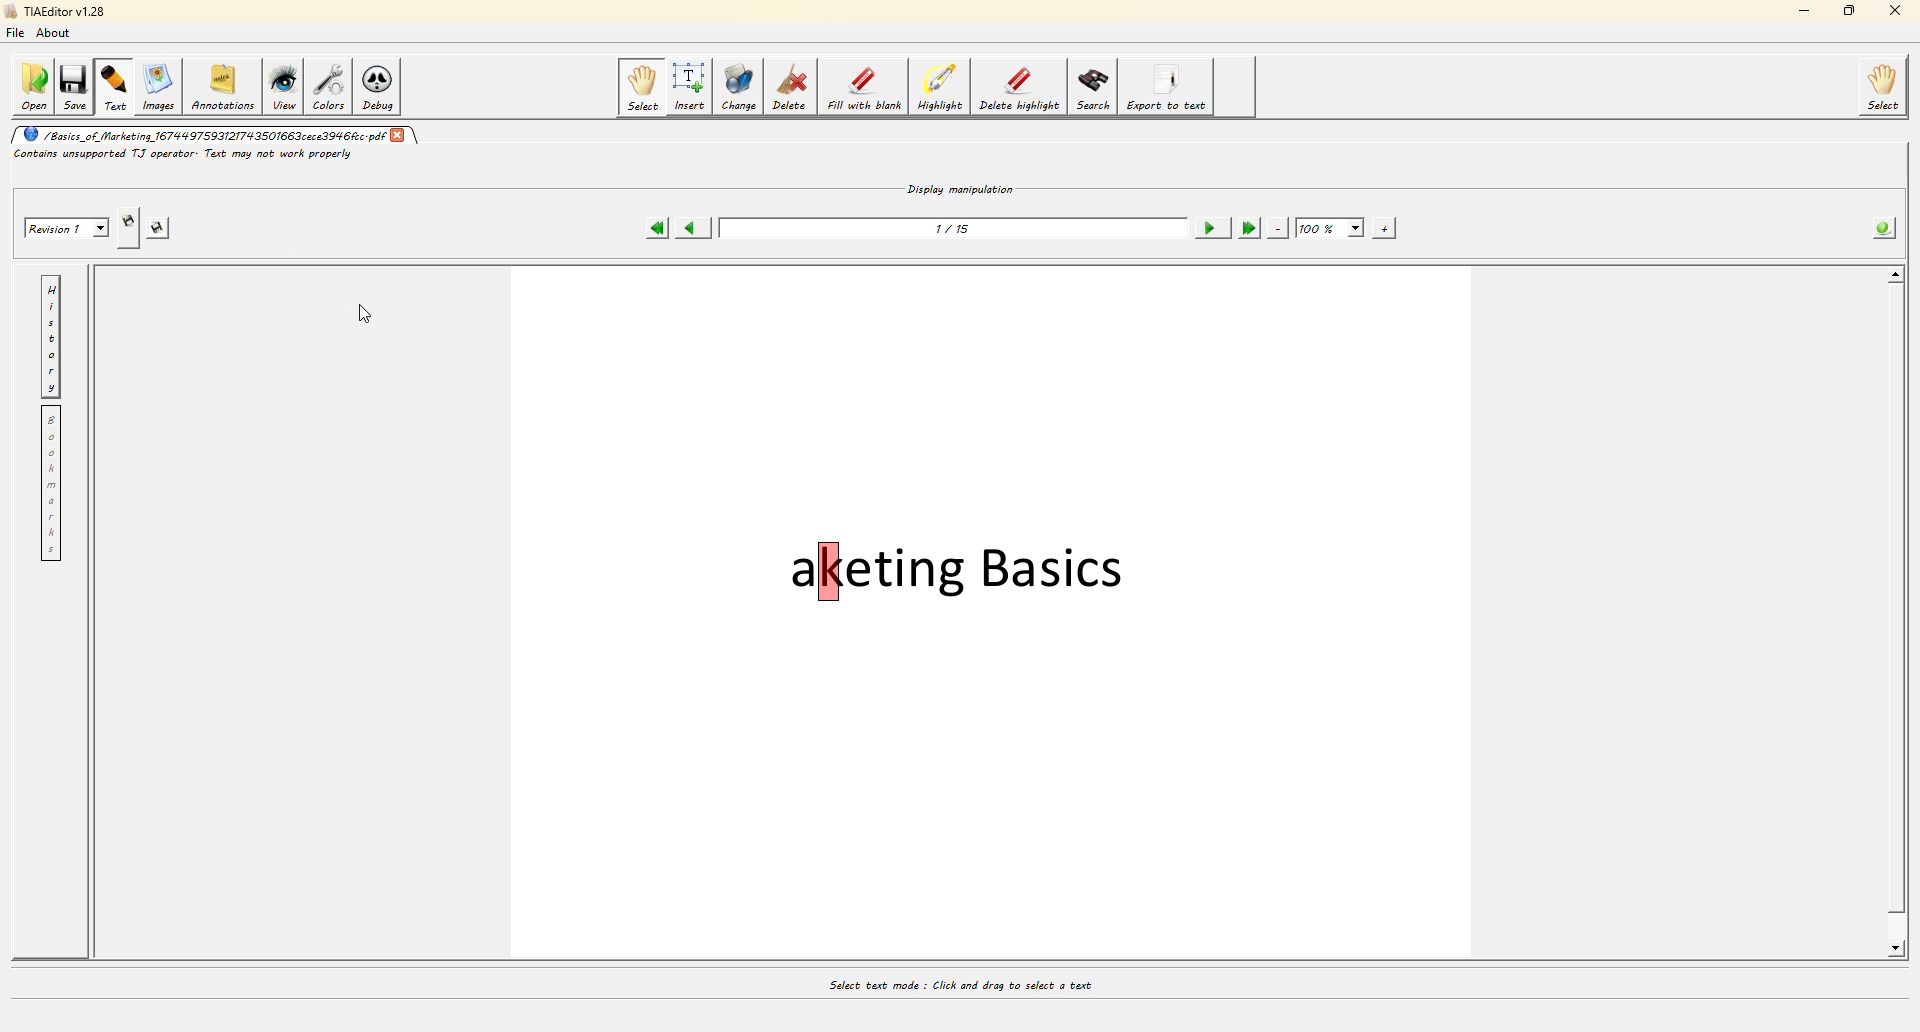 The image size is (1920, 1032). I want to click on move down, so click(1898, 949).